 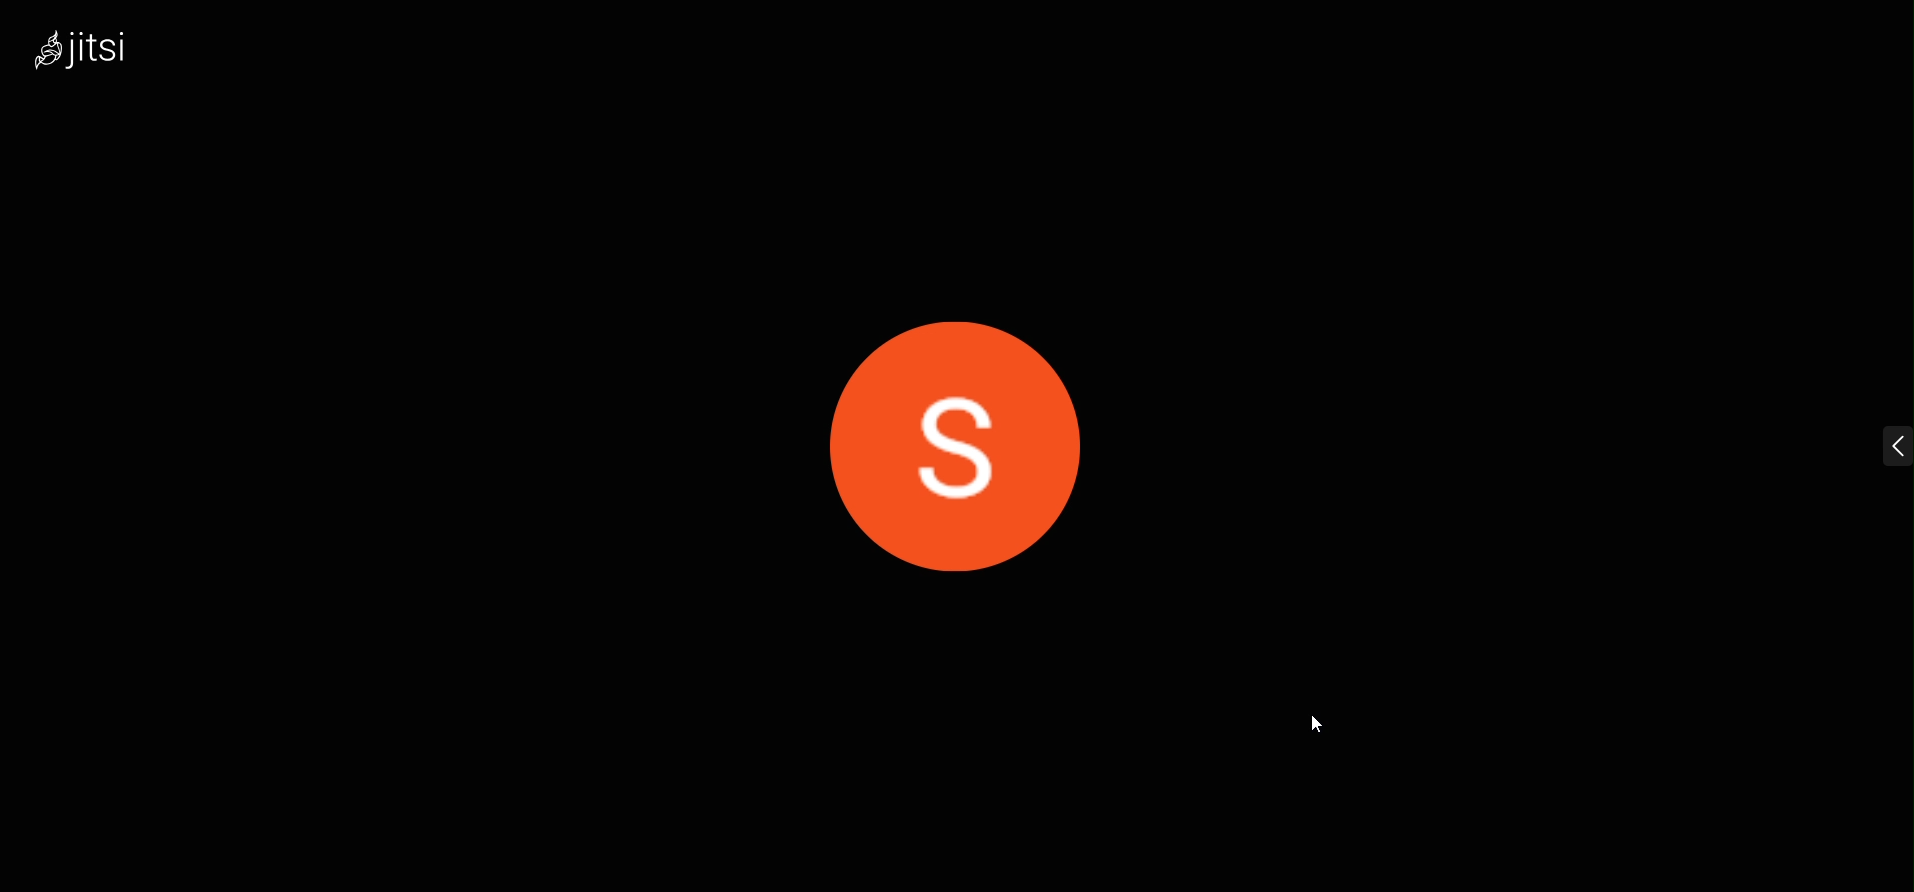 I want to click on expand, so click(x=1873, y=451).